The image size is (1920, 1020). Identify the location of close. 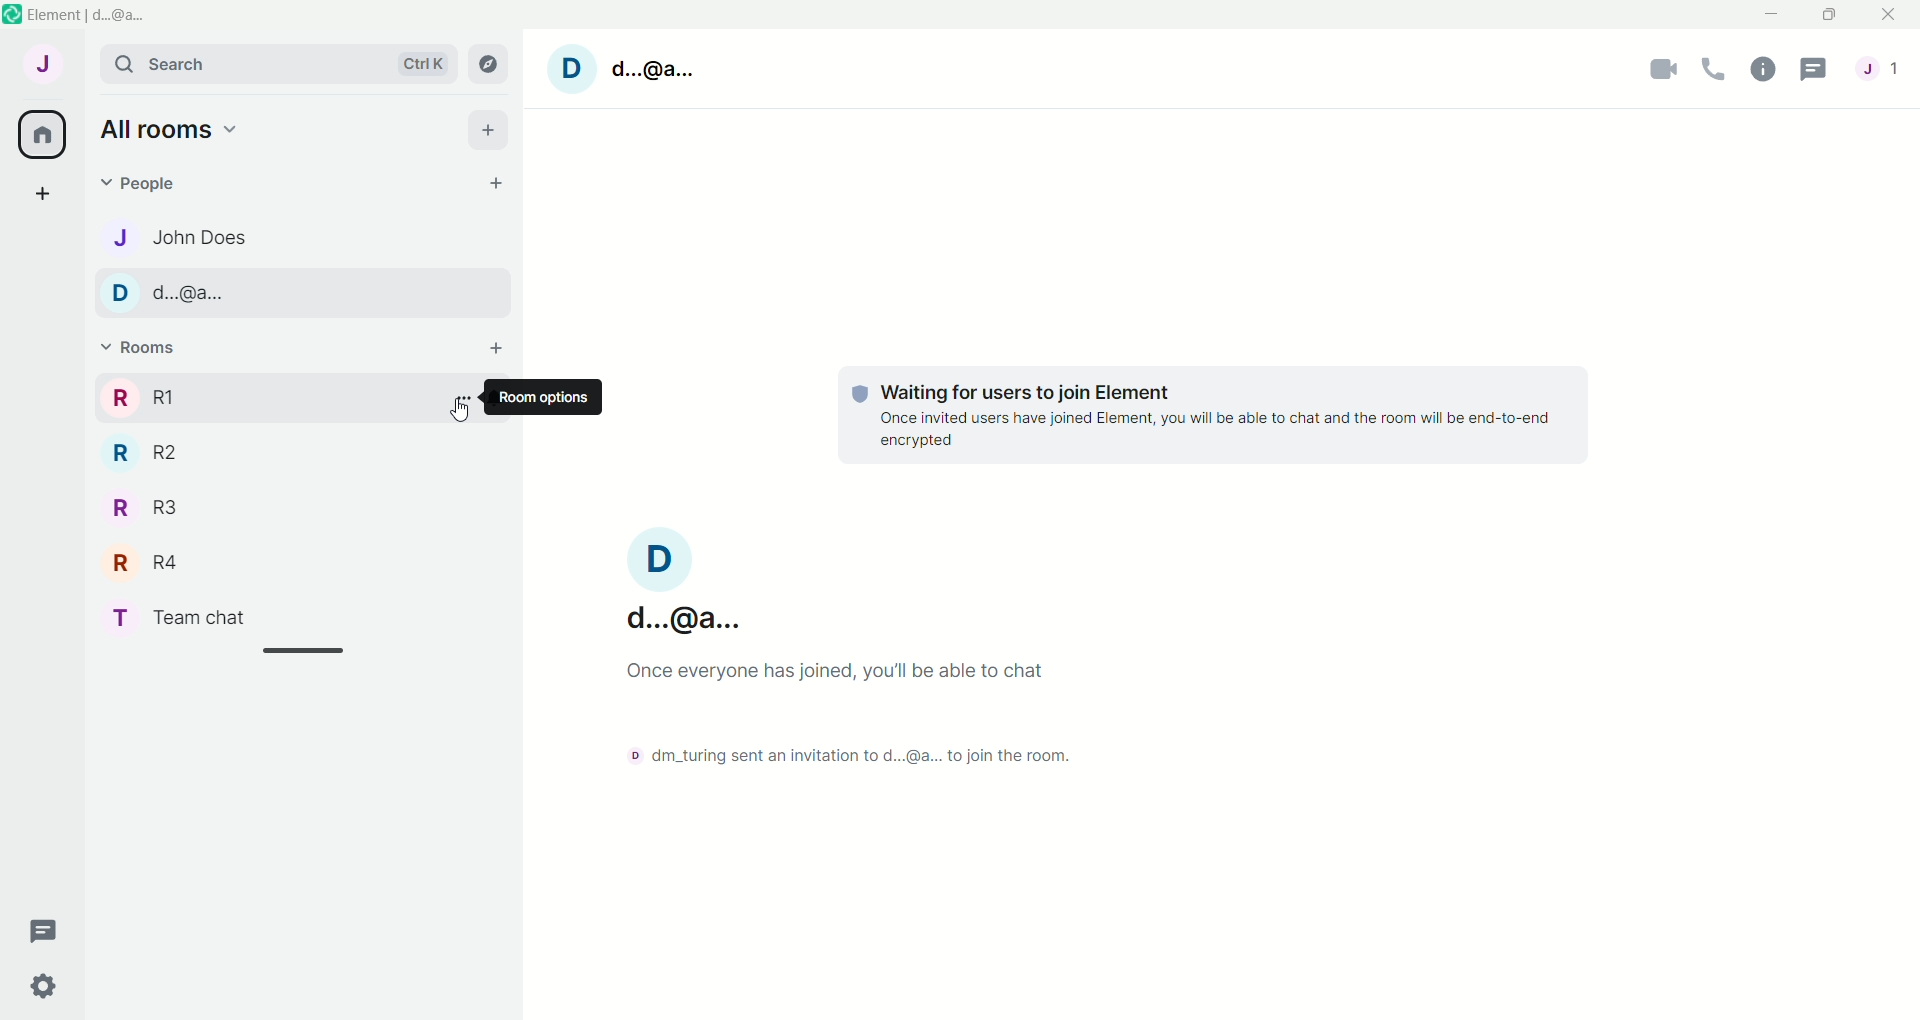
(1888, 16).